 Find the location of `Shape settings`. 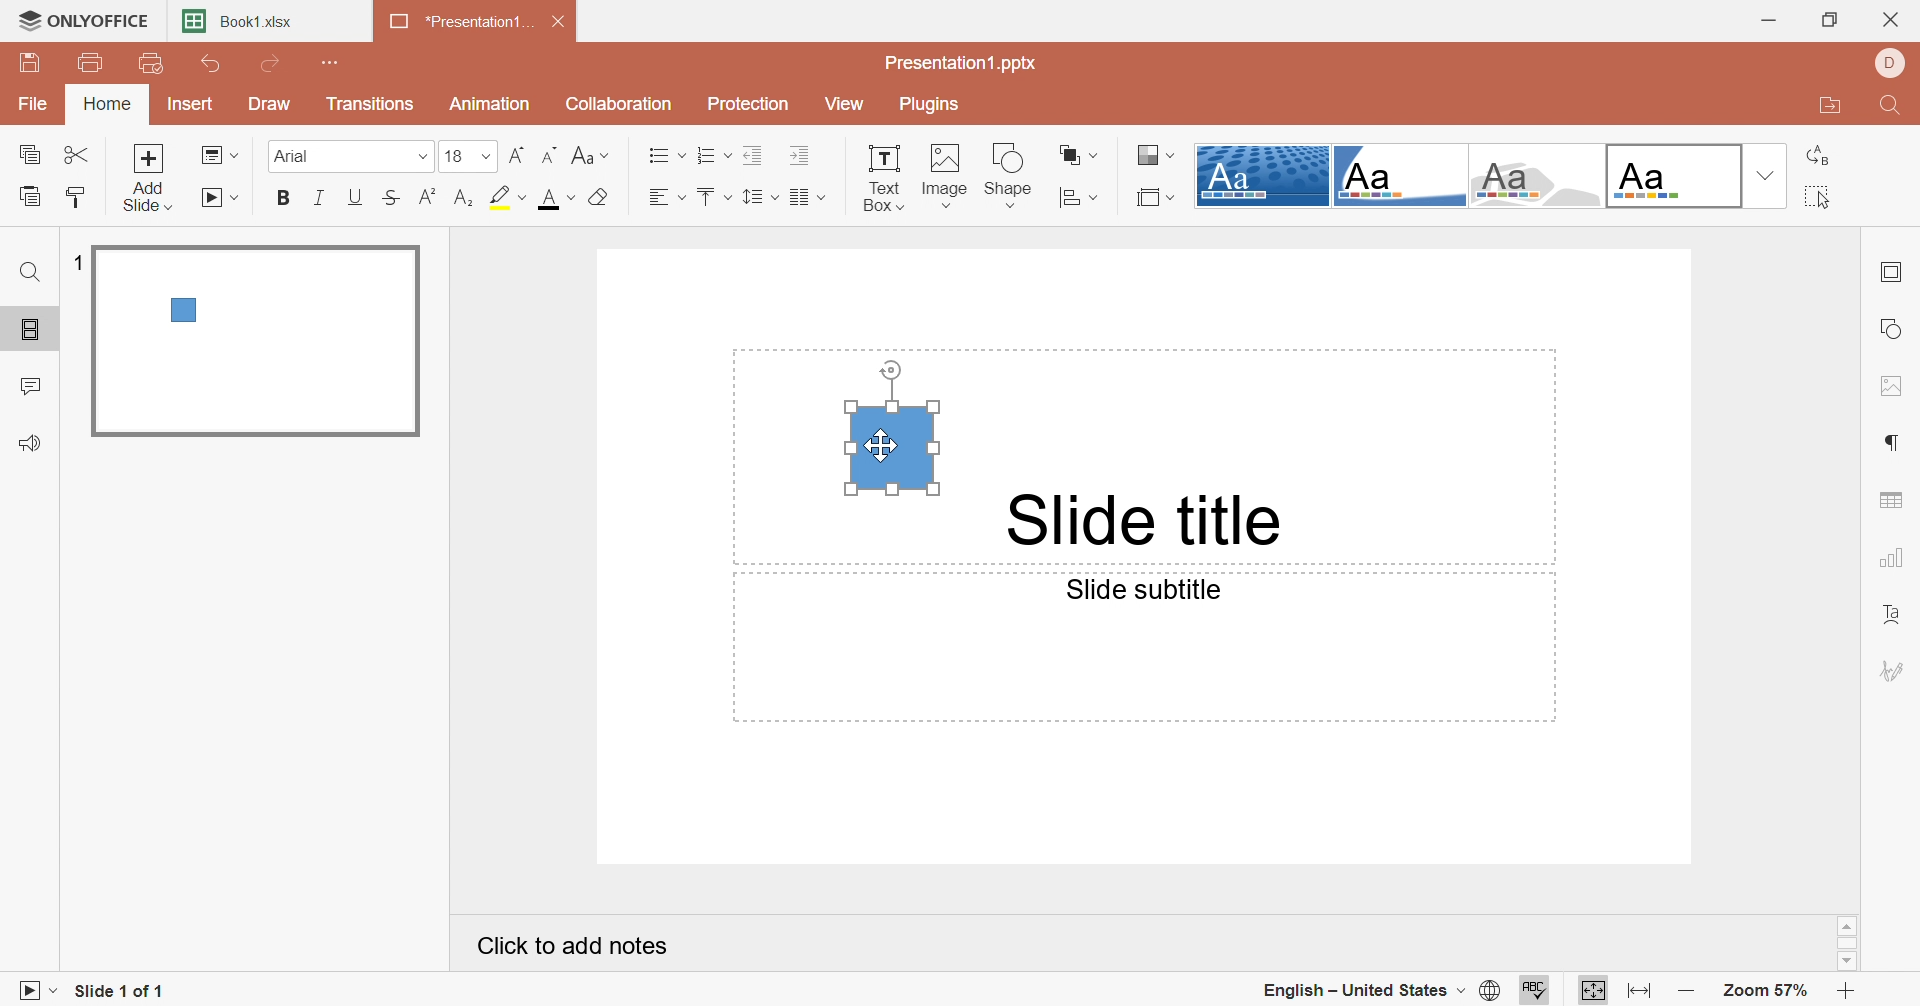

Shape settings is located at coordinates (1896, 335).